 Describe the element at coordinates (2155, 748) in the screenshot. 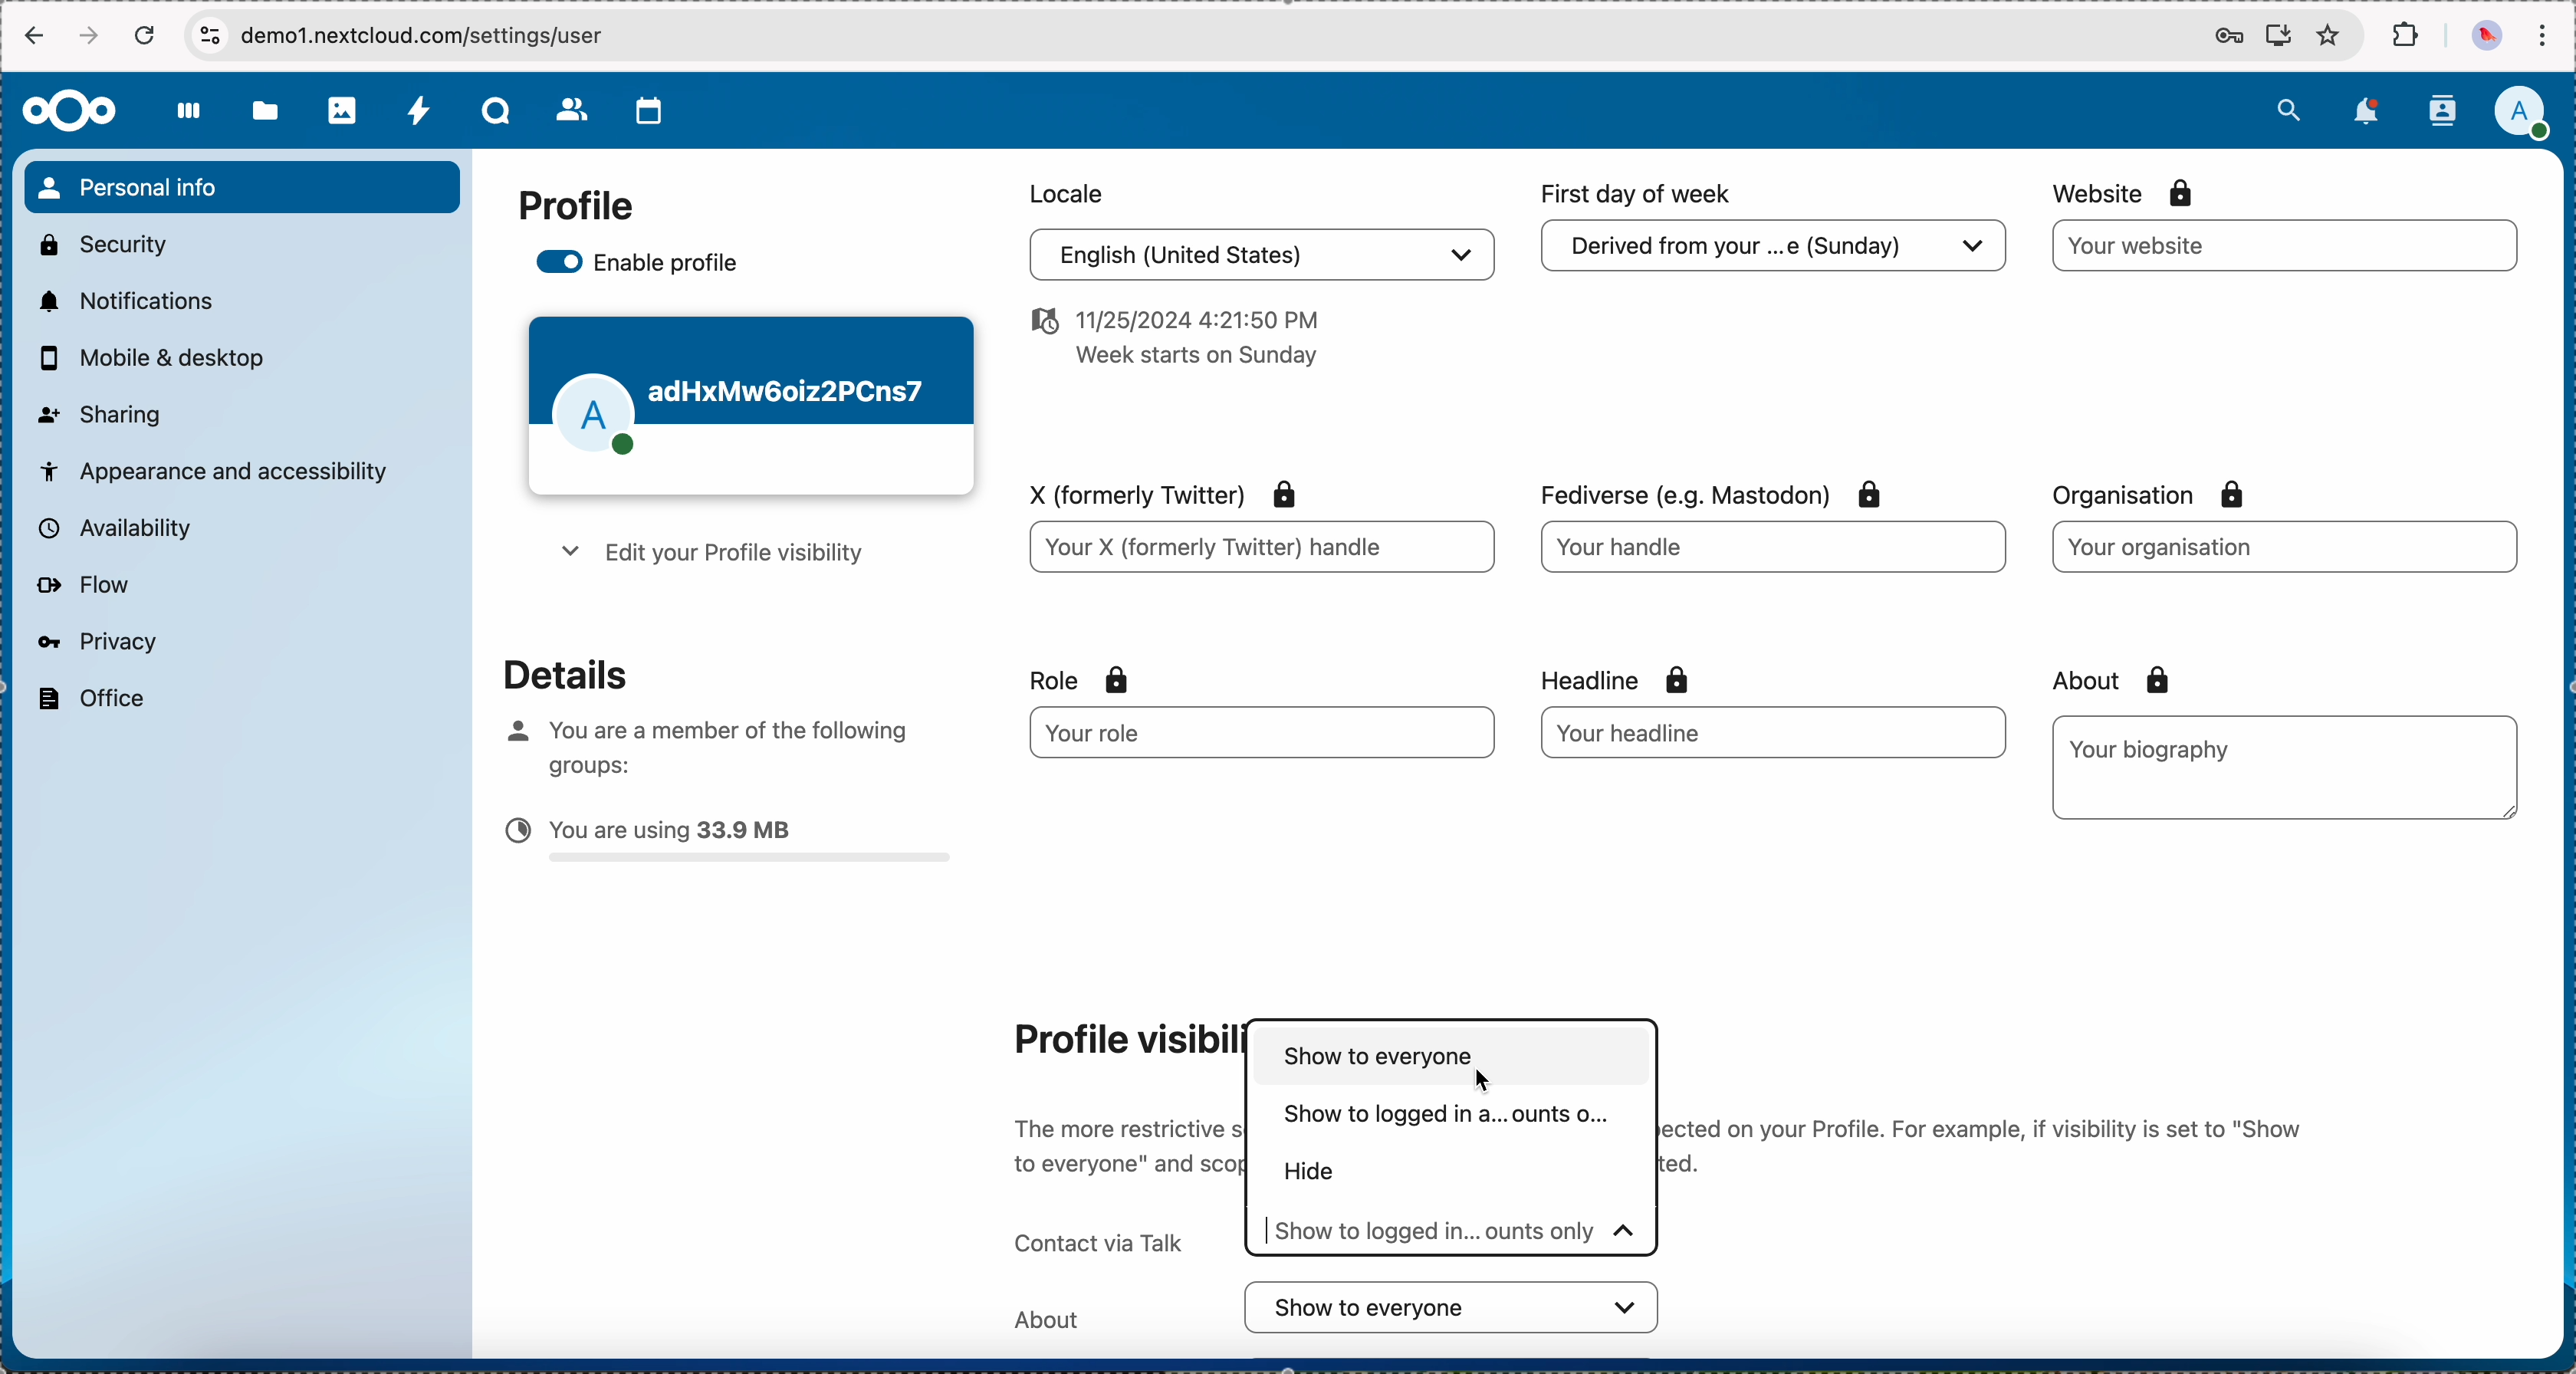

I see `biography` at that location.